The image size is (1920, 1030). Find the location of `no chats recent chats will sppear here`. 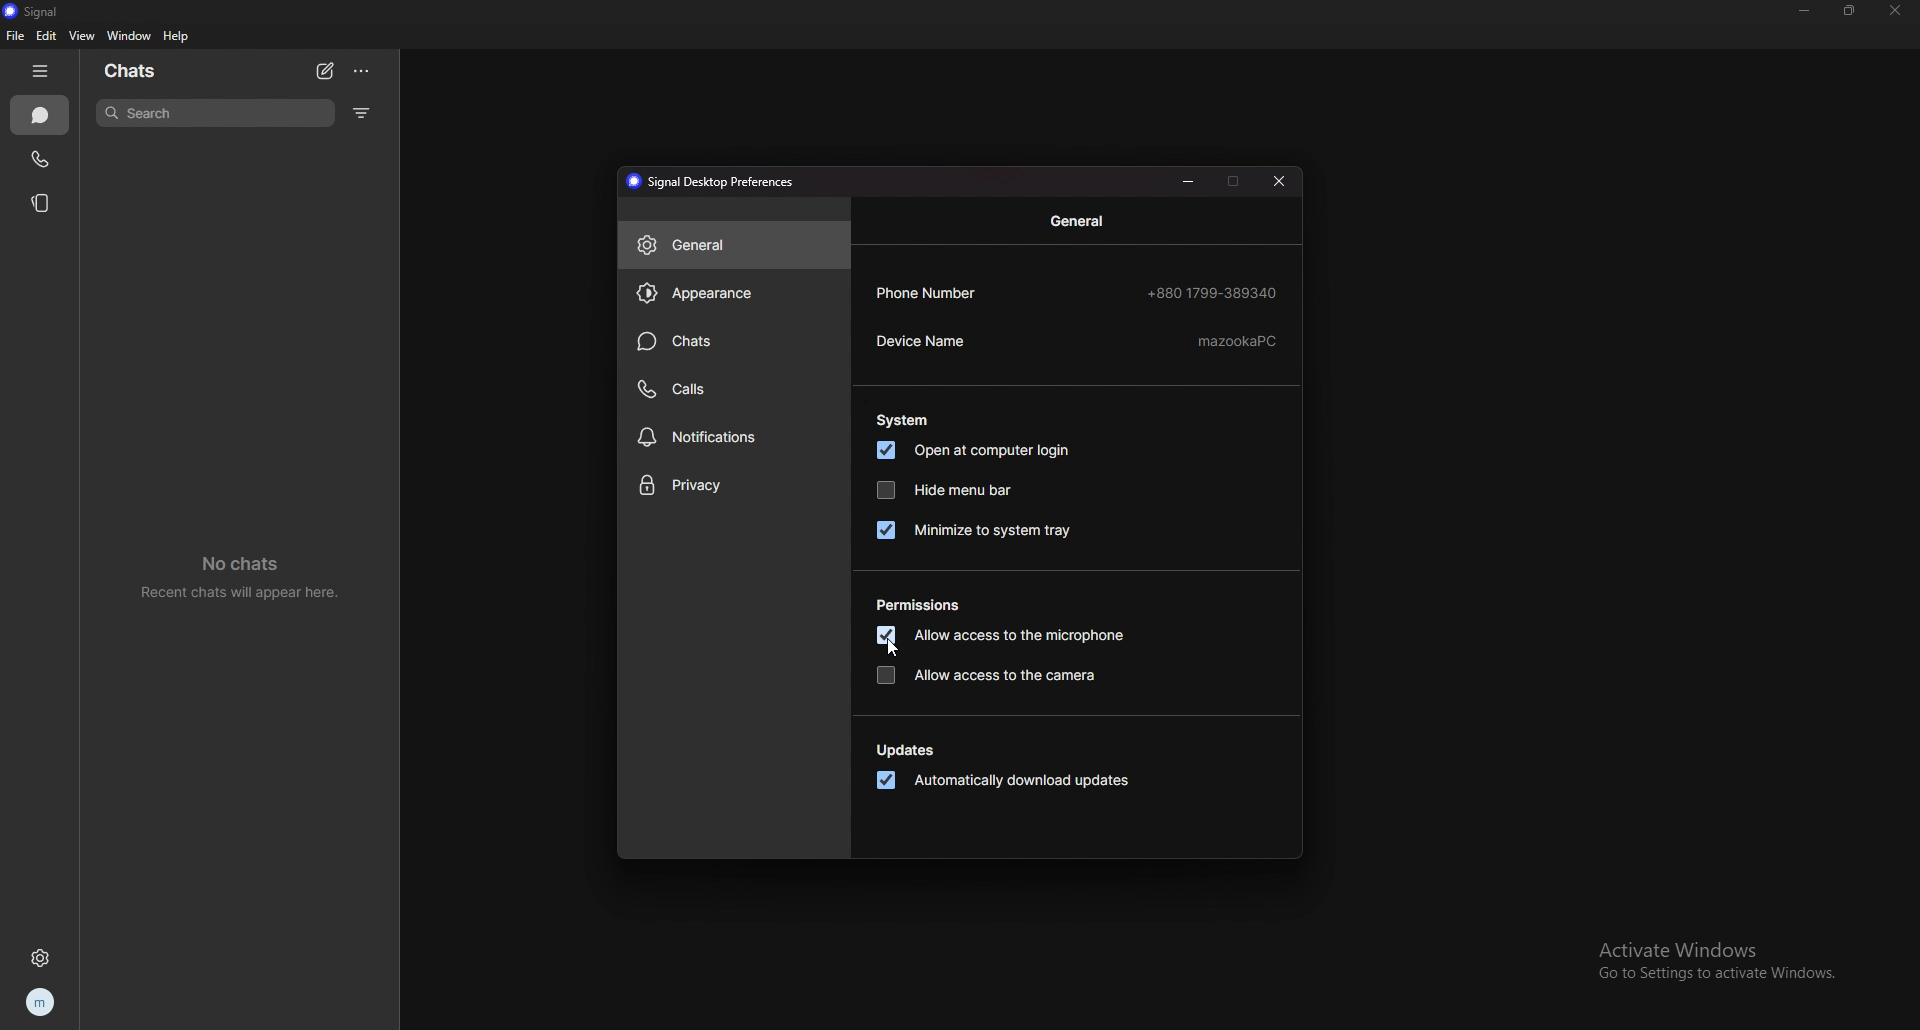

no chats recent chats will sppear here is located at coordinates (237, 577).